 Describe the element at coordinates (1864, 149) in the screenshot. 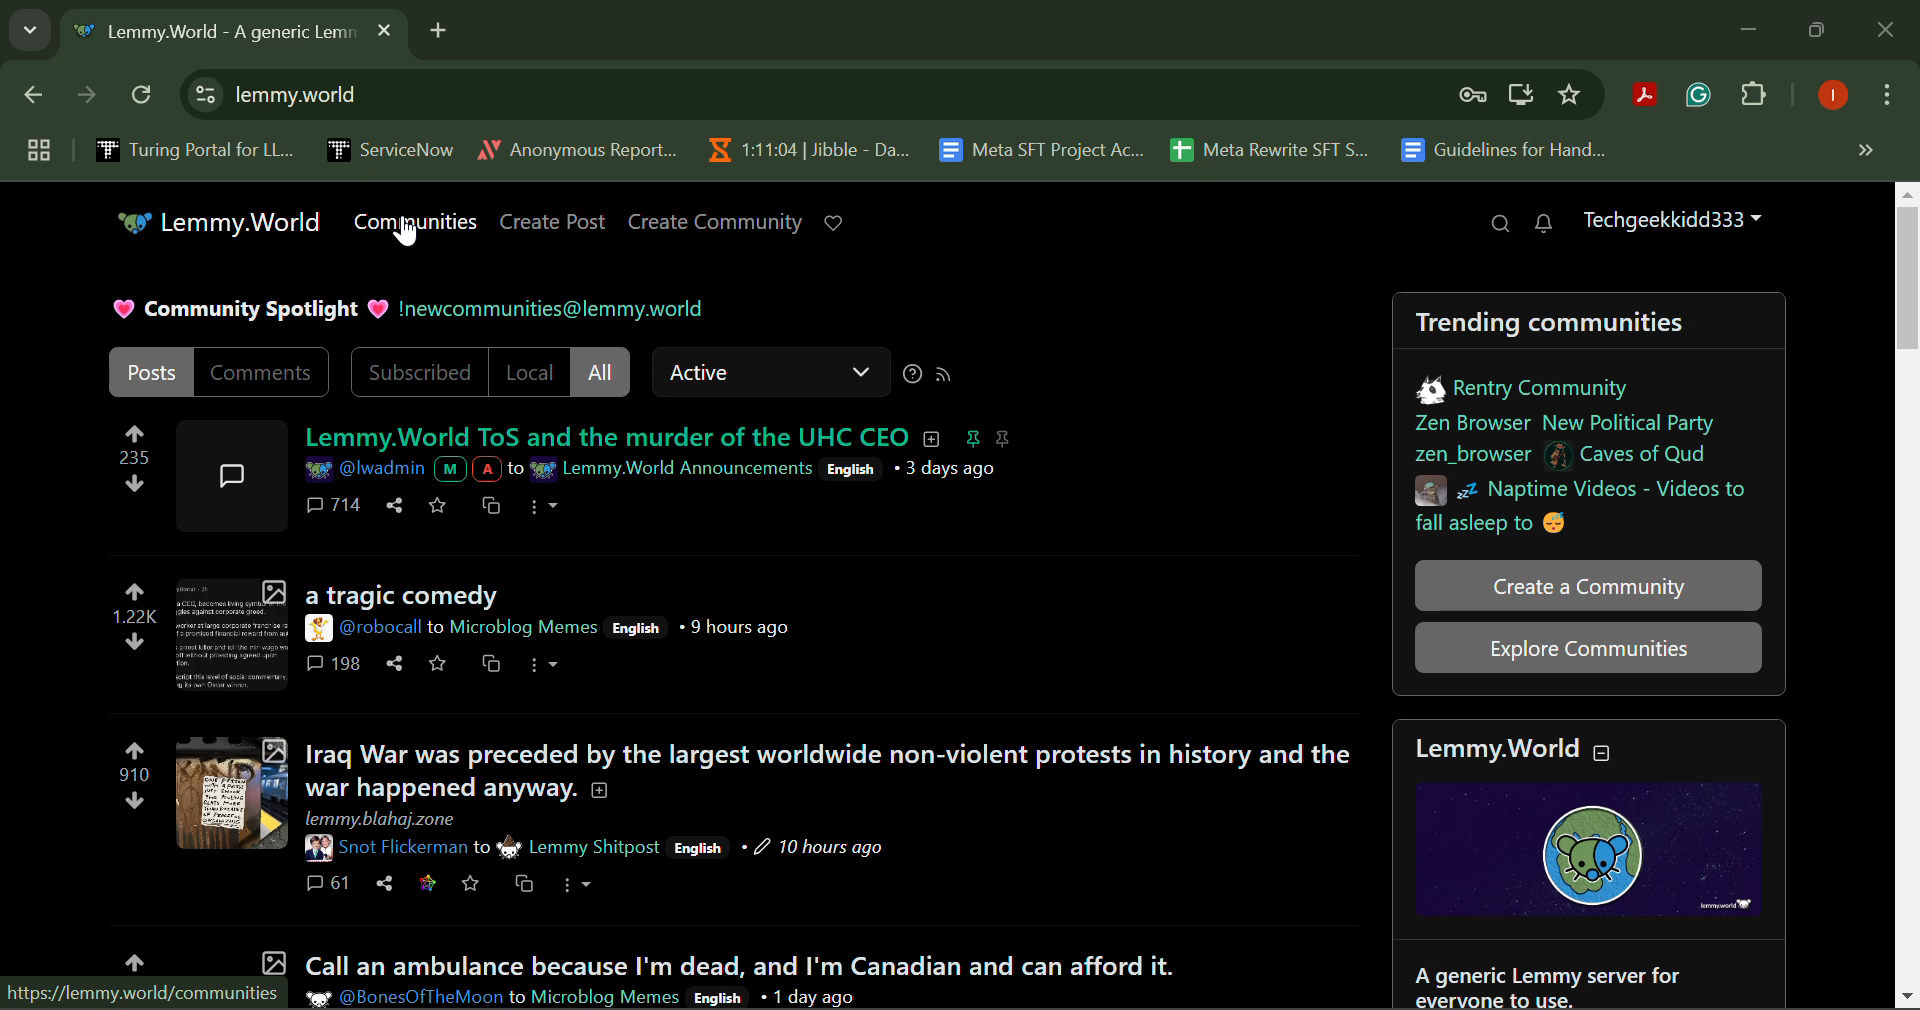

I see `Hidden Bookmarks` at that location.